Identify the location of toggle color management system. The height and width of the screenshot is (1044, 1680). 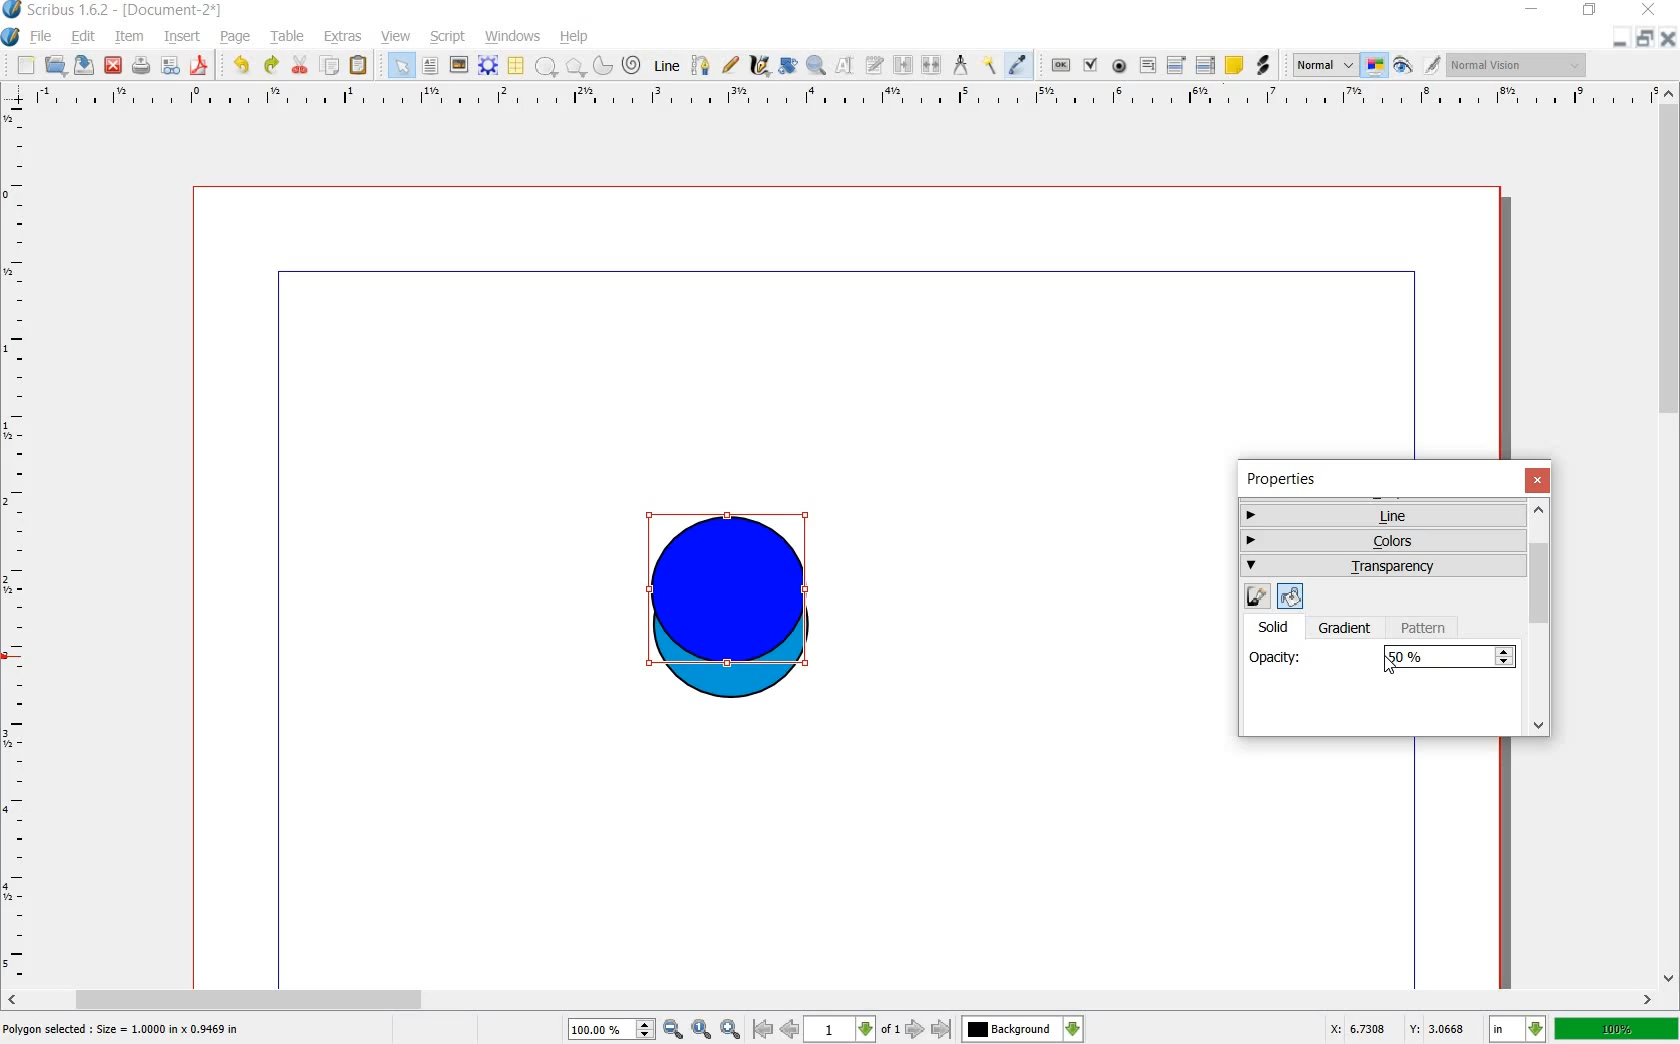
(1374, 65).